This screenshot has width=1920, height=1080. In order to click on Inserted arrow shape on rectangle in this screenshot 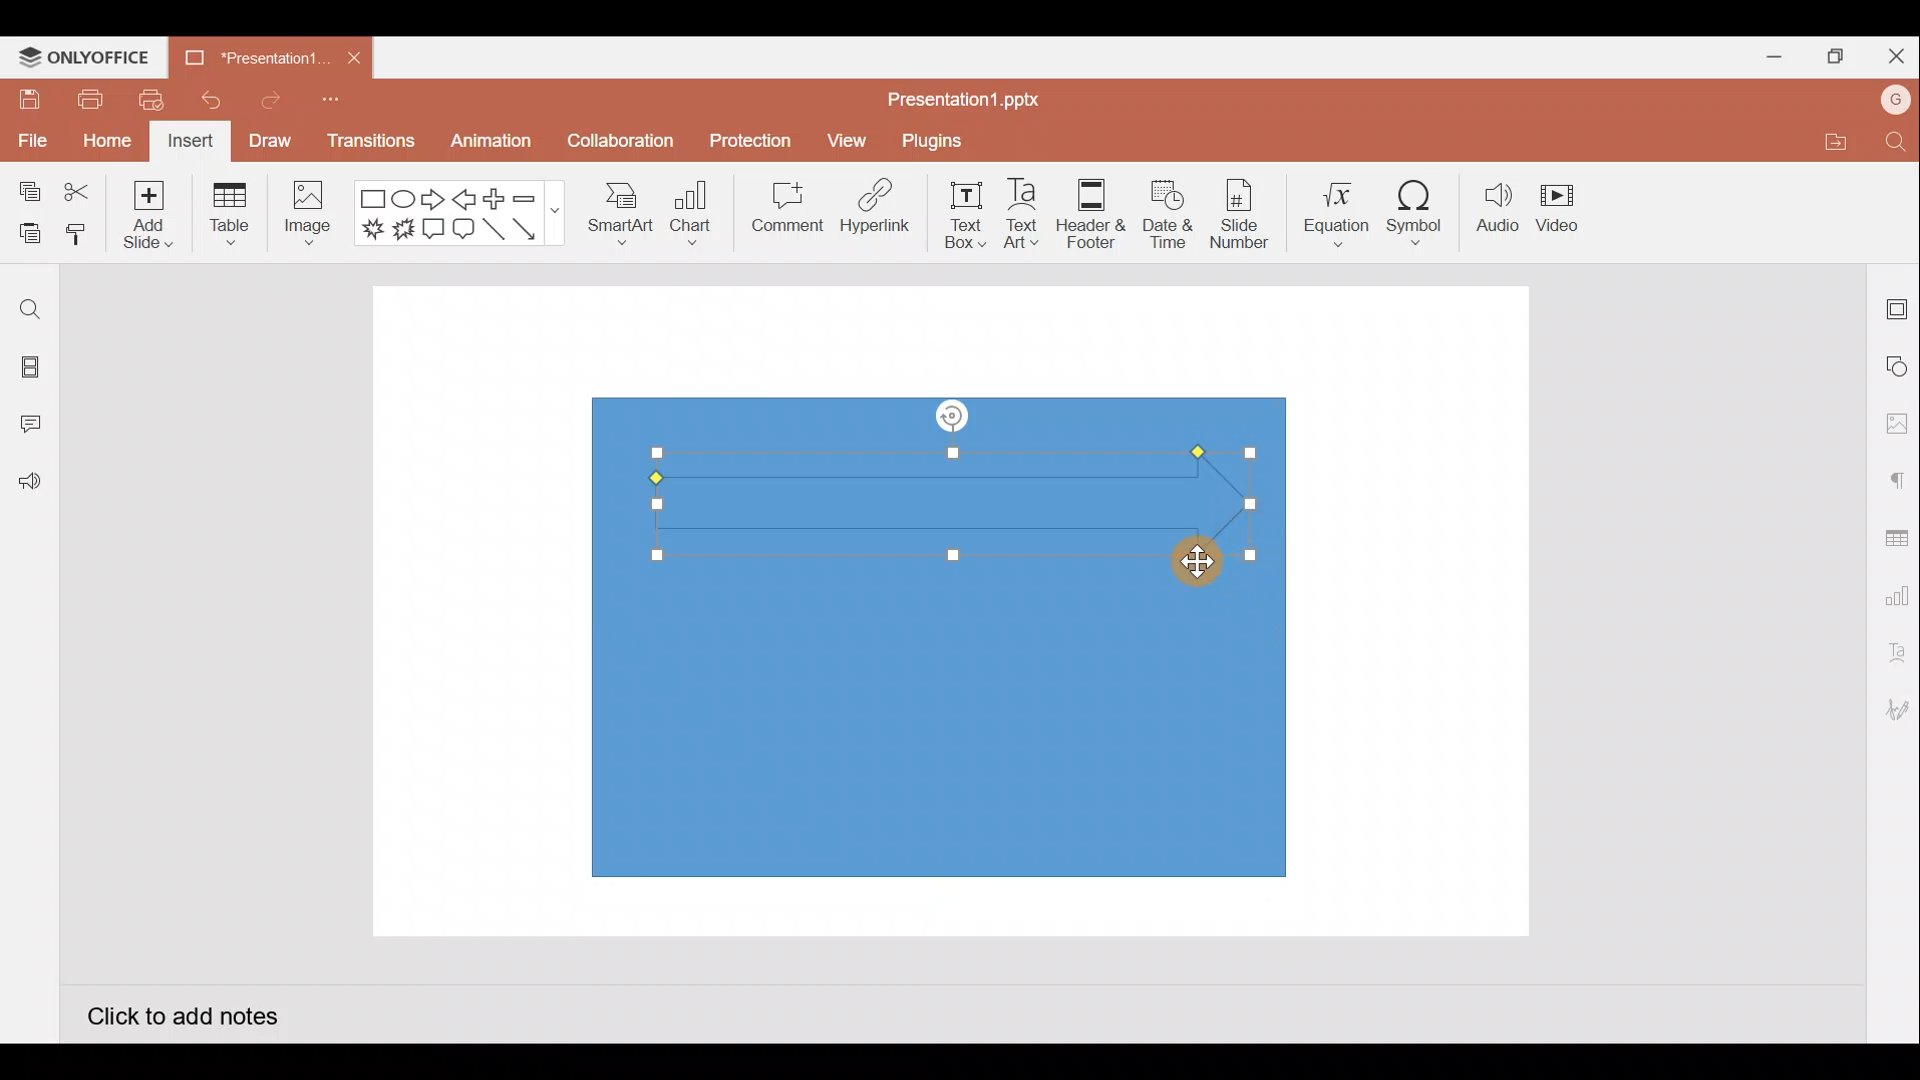, I will do `click(944, 491)`.